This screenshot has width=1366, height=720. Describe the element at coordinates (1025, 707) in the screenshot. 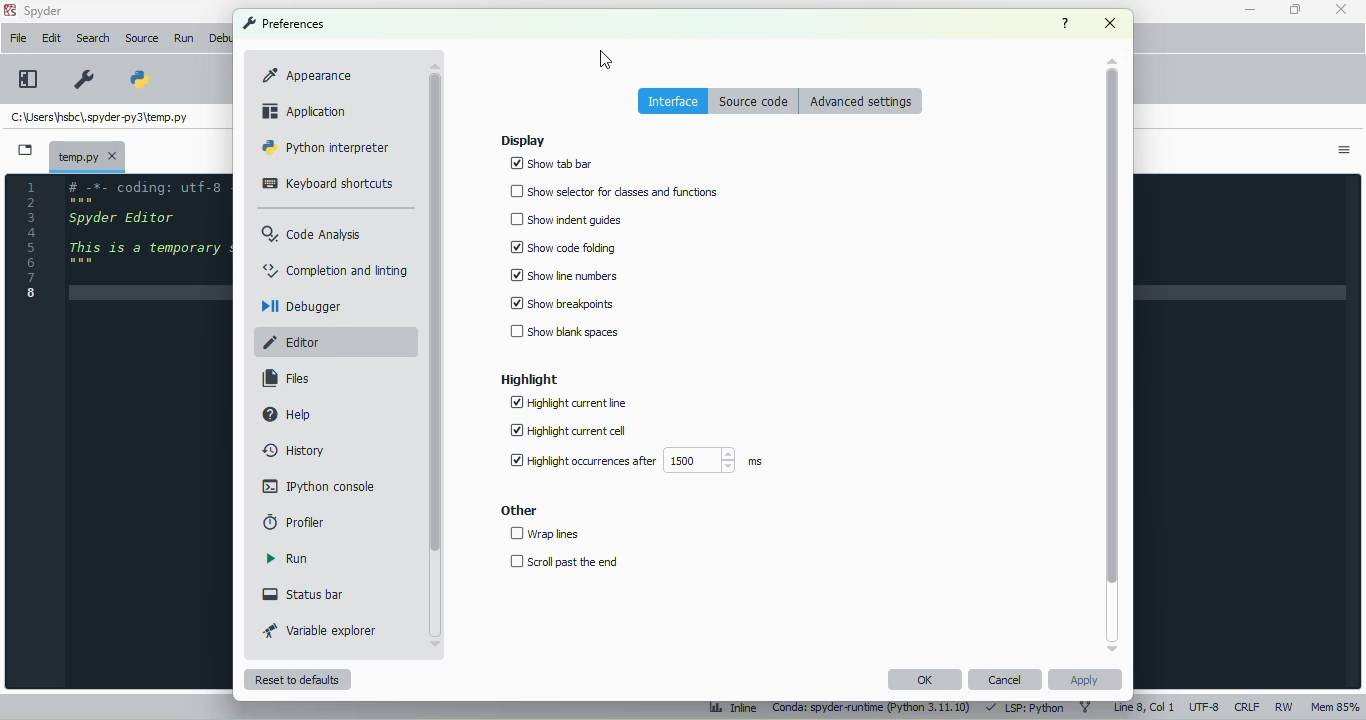

I see `LSP: python` at that location.